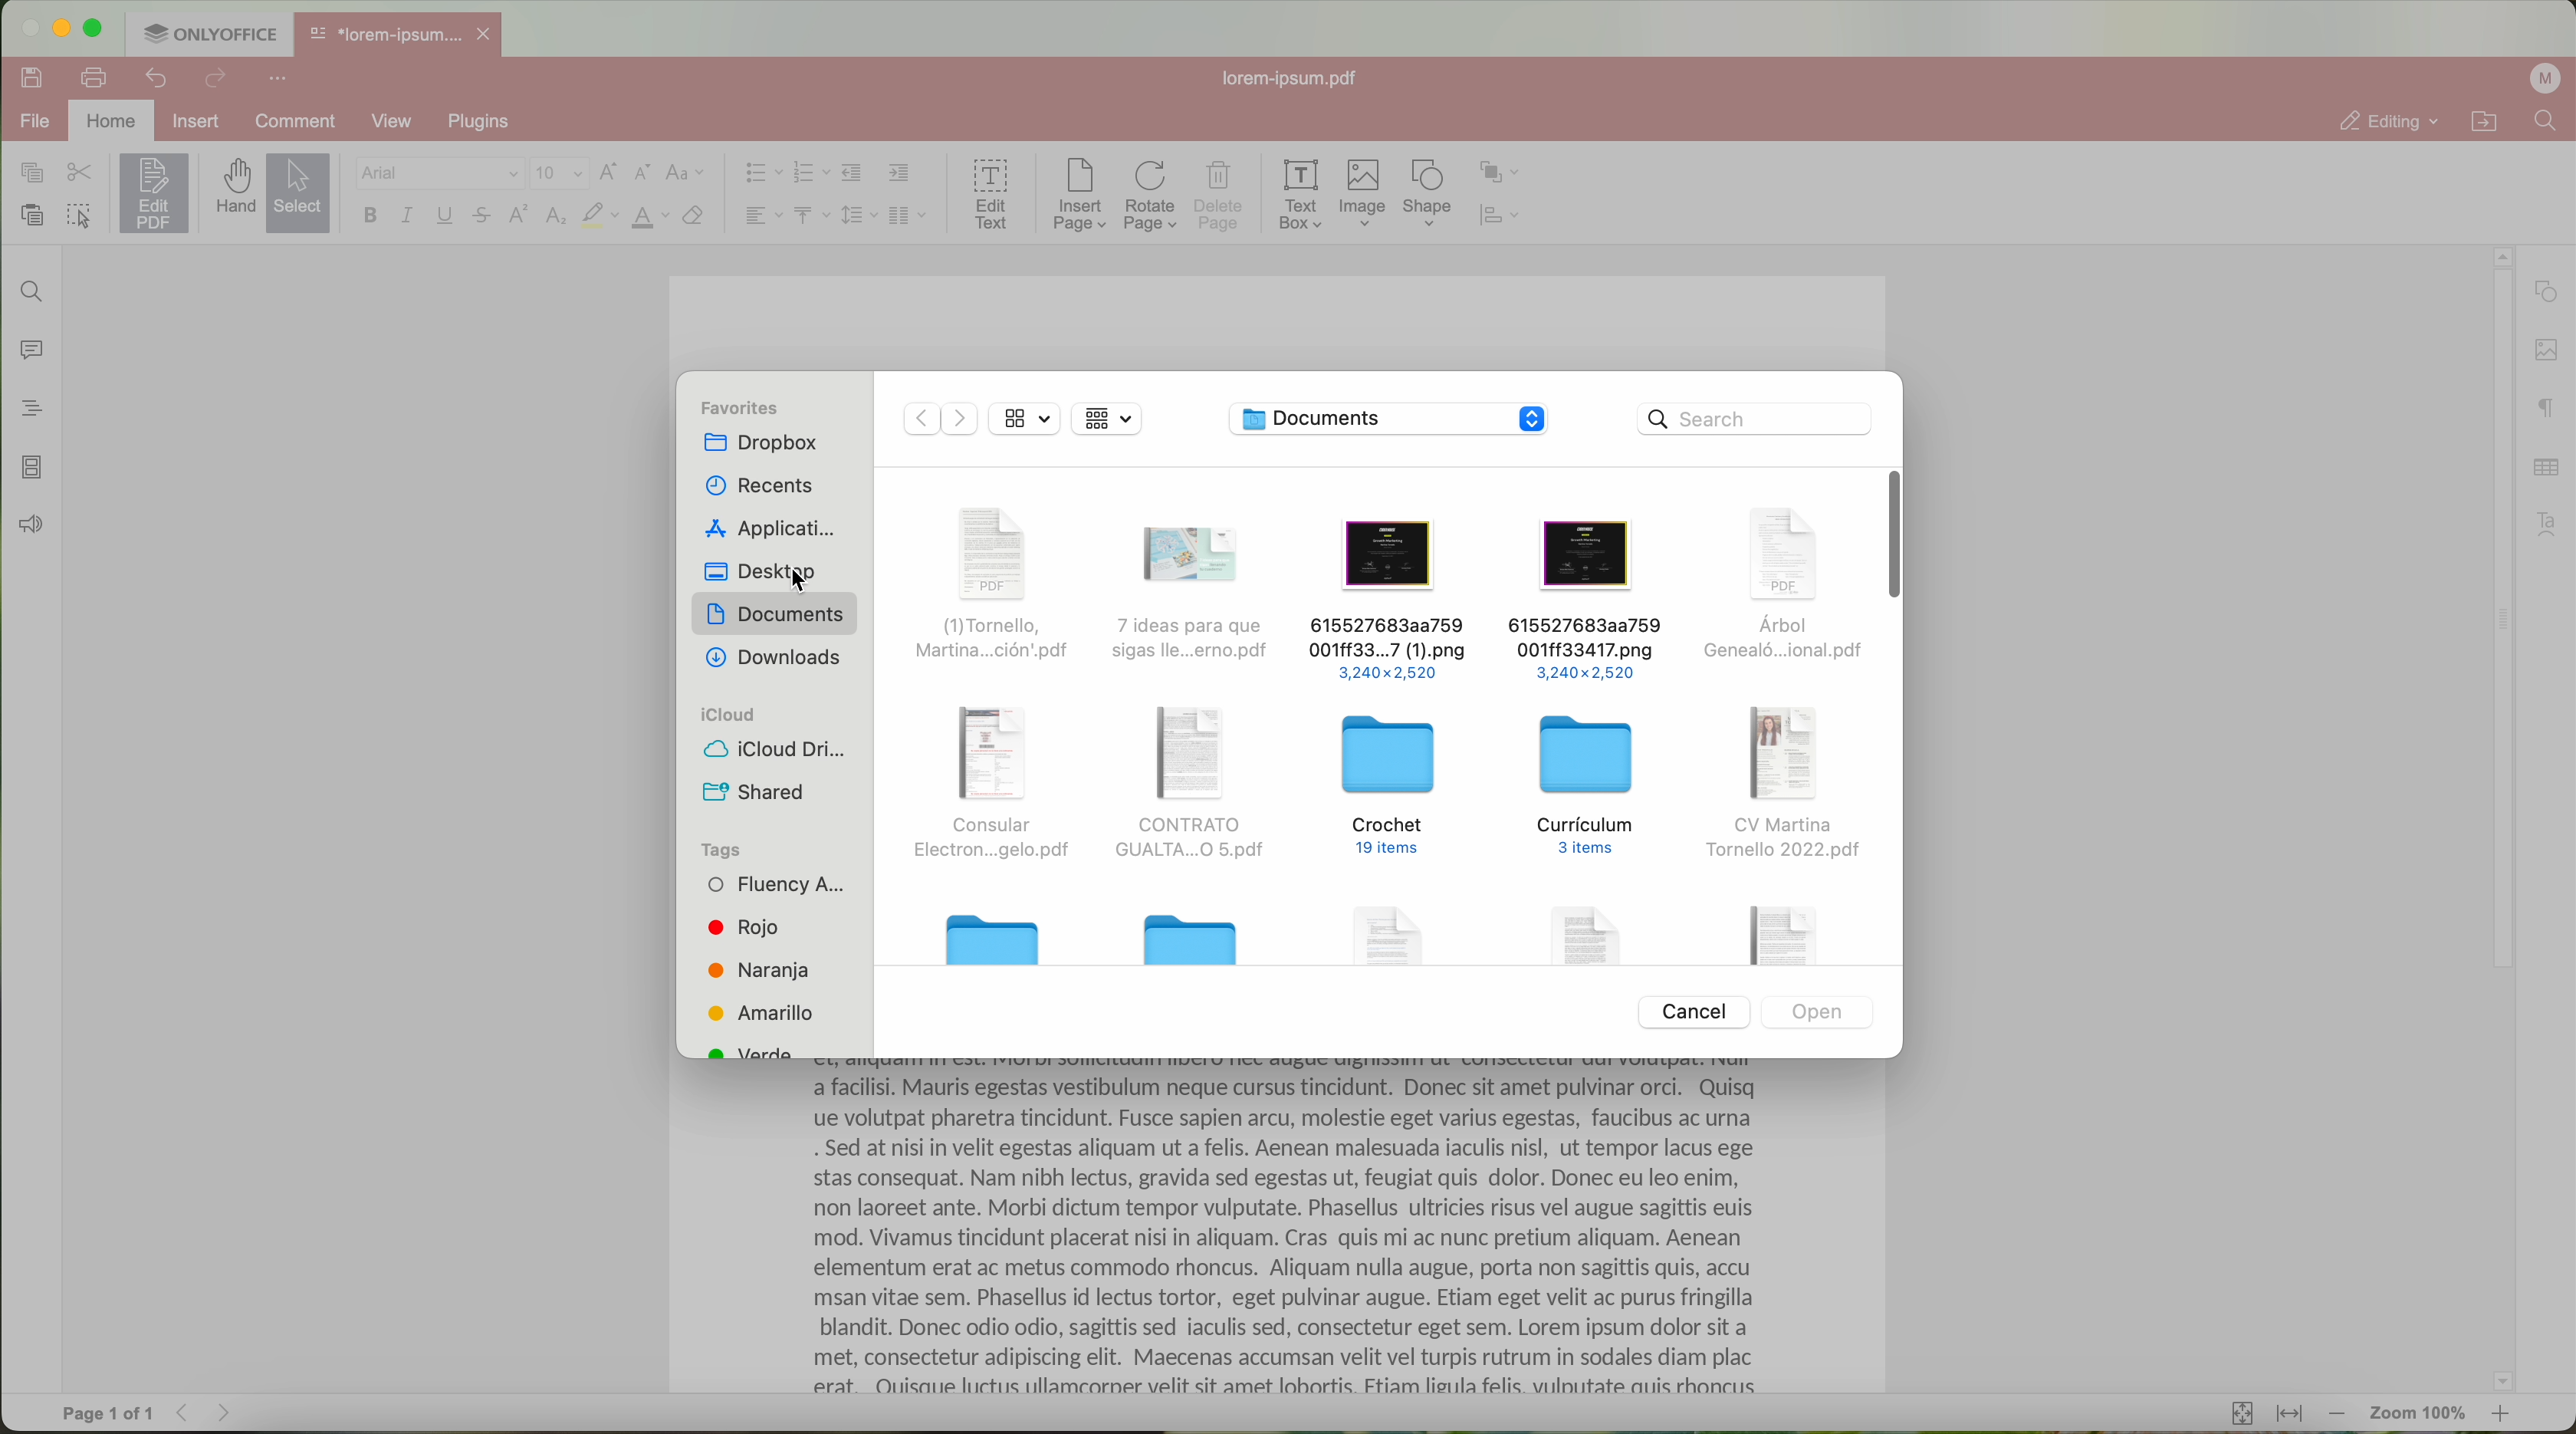 The height and width of the screenshot is (1434, 2576). What do you see at coordinates (761, 215) in the screenshot?
I see `horizontal align` at bounding box center [761, 215].